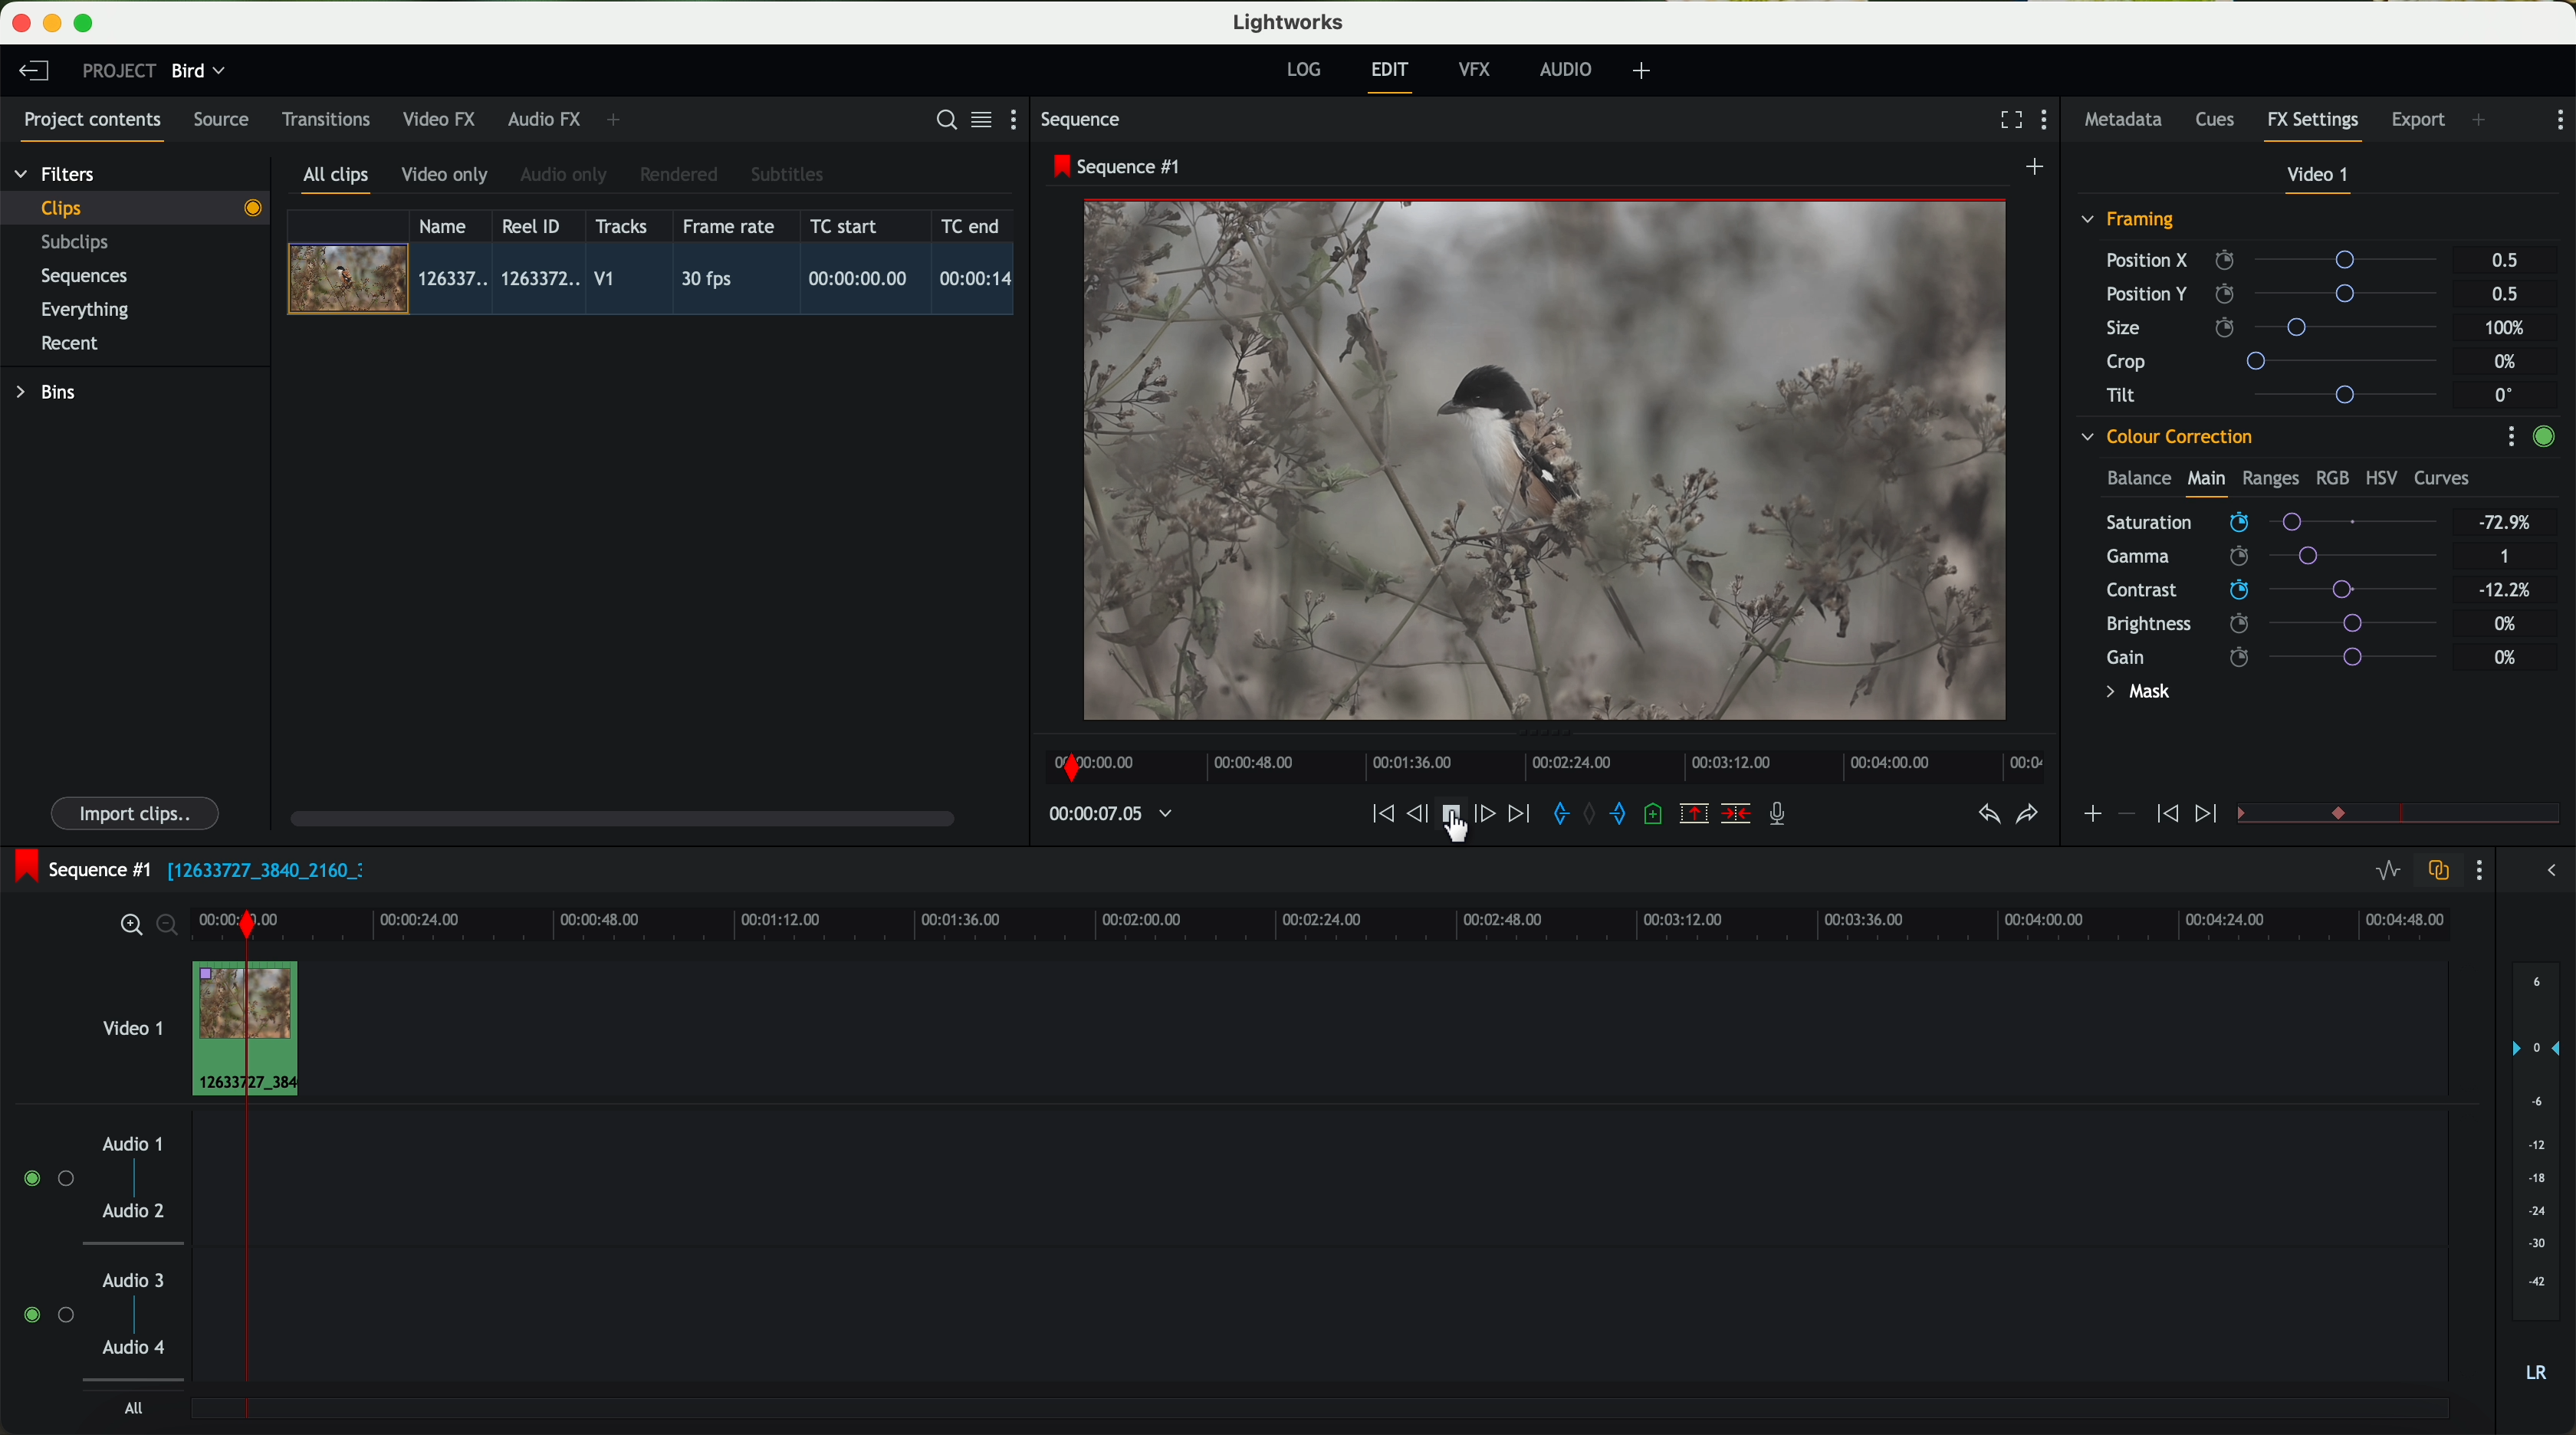  What do you see at coordinates (979, 119) in the screenshot?
I see `toggle between list and title view` at bounding box center [979, 119].